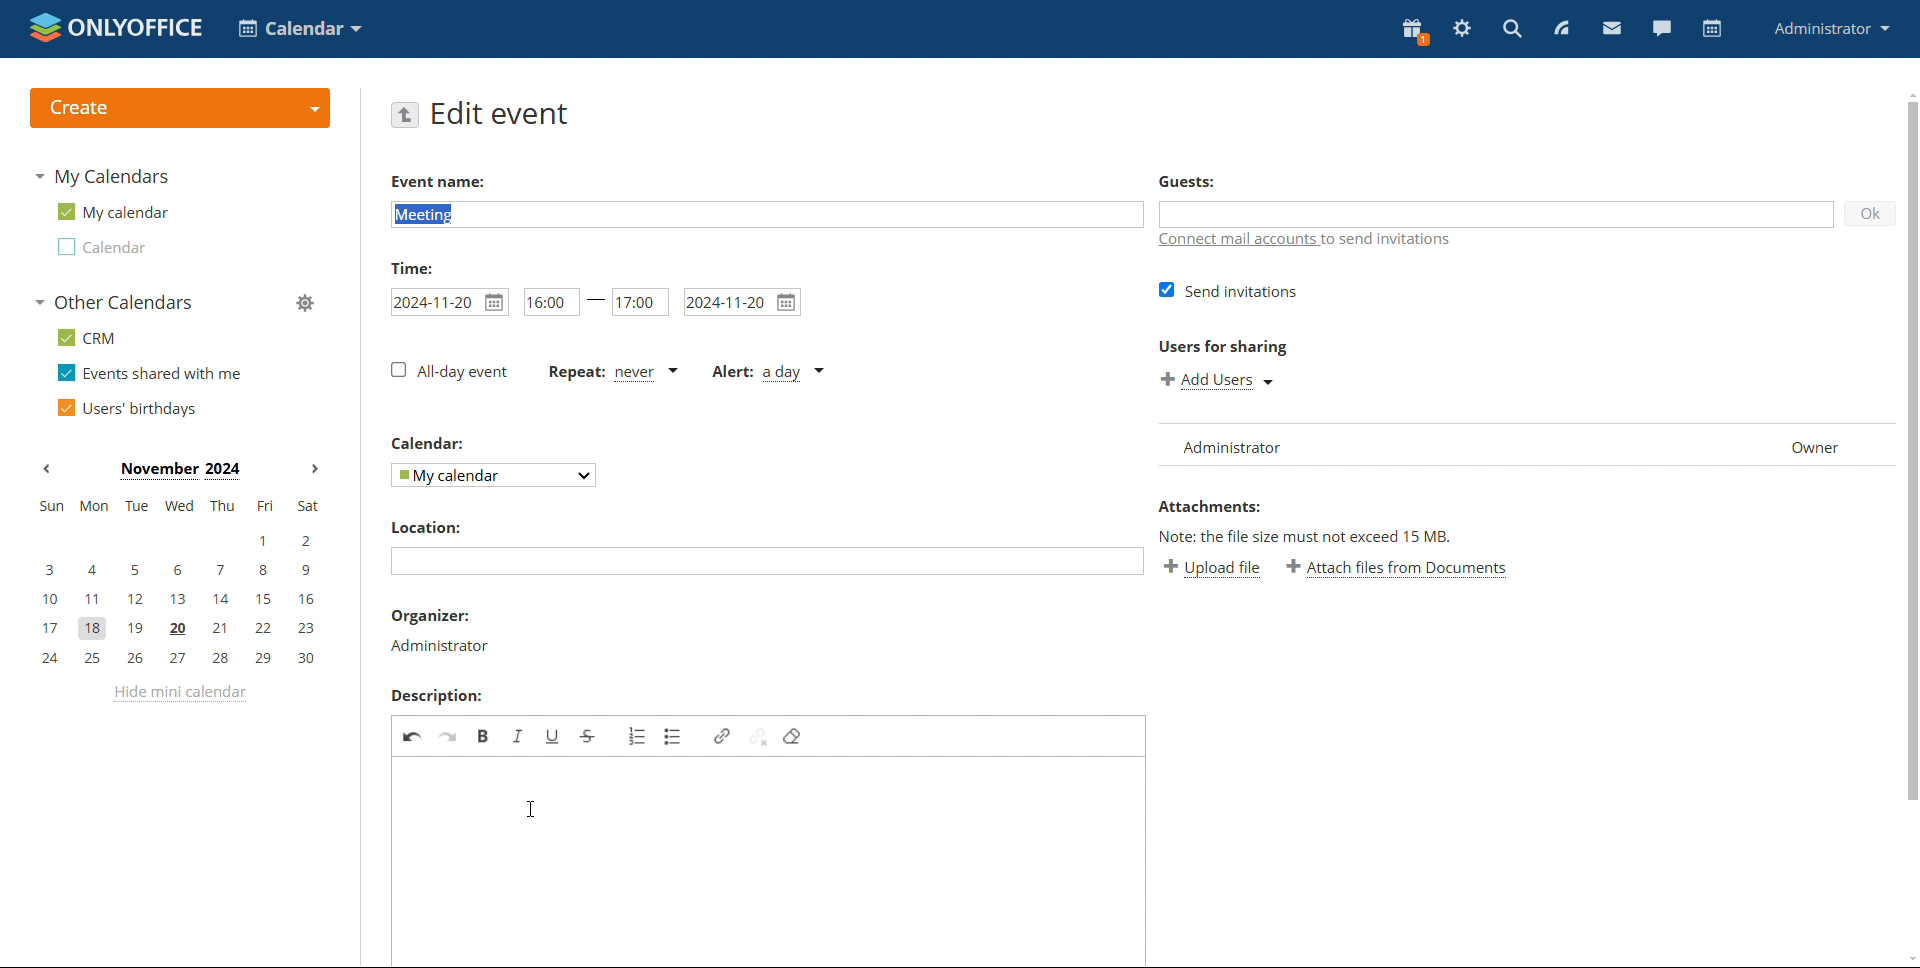 Image resolution: width=1920 pixels, height=968 pixels. Describe the element at coordinates (1908, 93) in the screenshot. I see `scroll up` at that location.